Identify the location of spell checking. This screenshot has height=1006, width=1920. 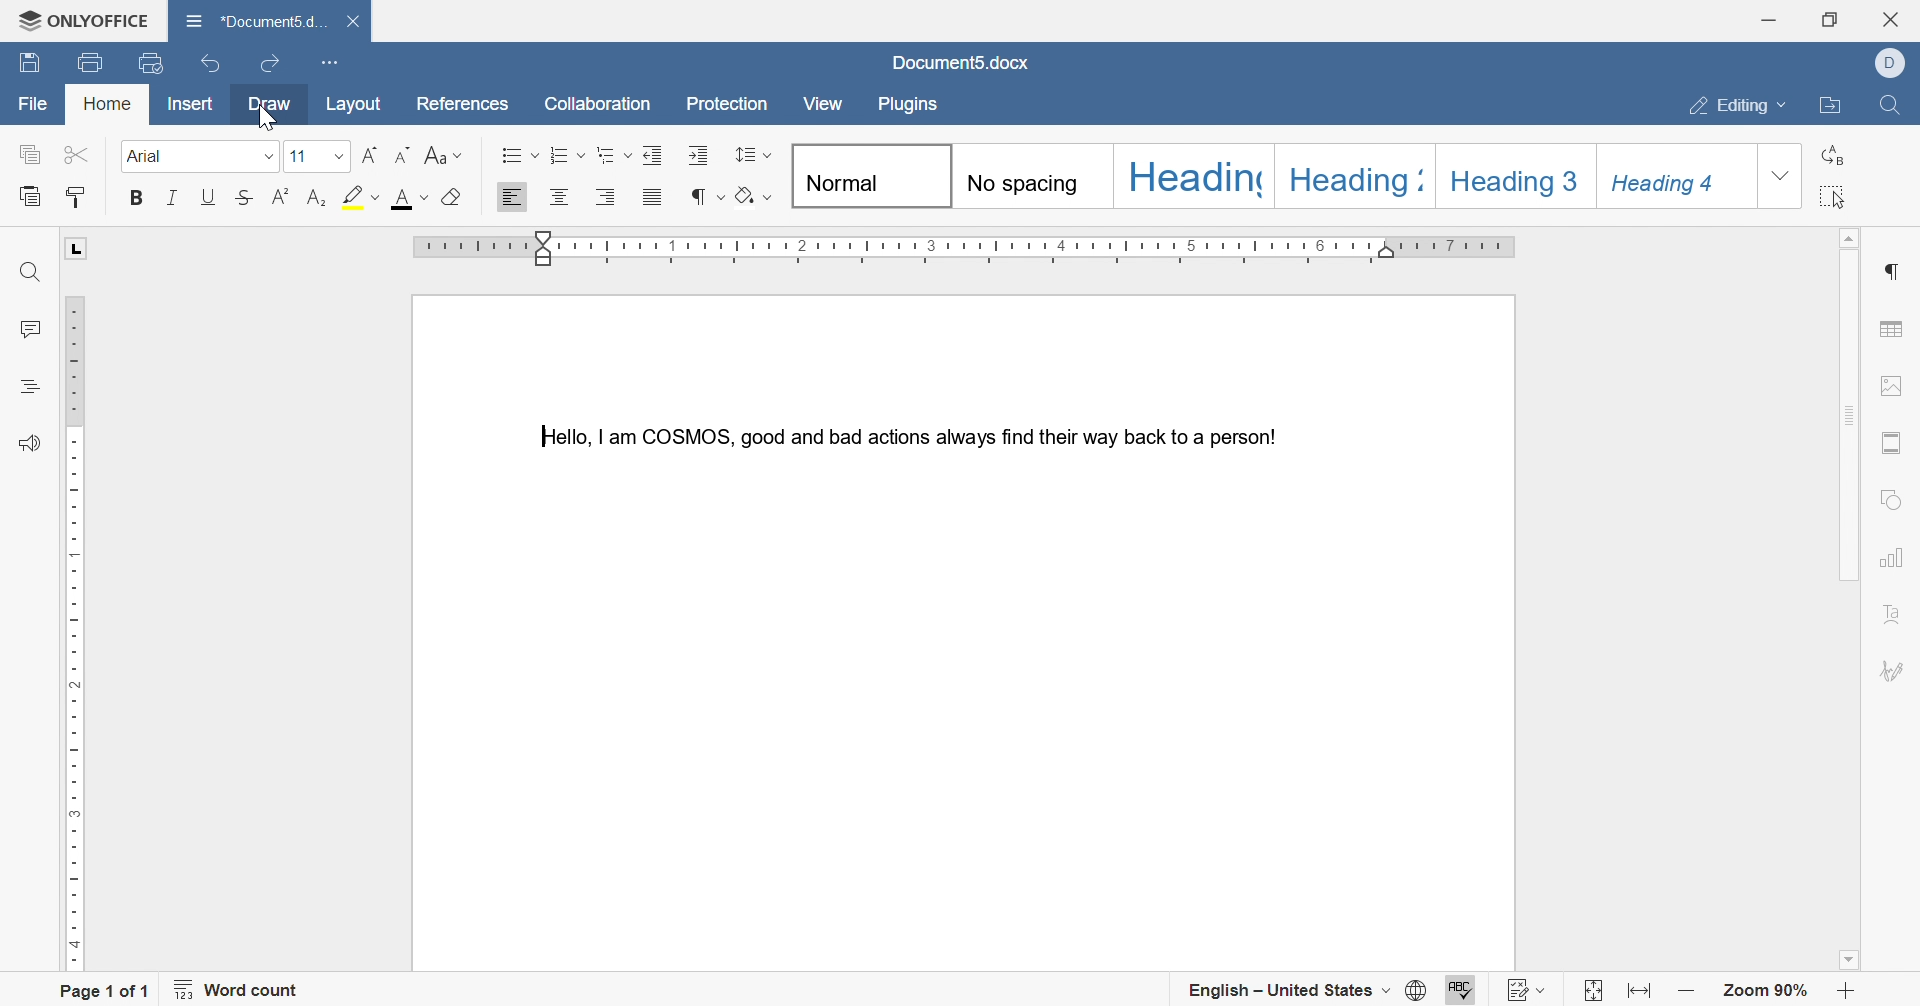
(1458, 987).